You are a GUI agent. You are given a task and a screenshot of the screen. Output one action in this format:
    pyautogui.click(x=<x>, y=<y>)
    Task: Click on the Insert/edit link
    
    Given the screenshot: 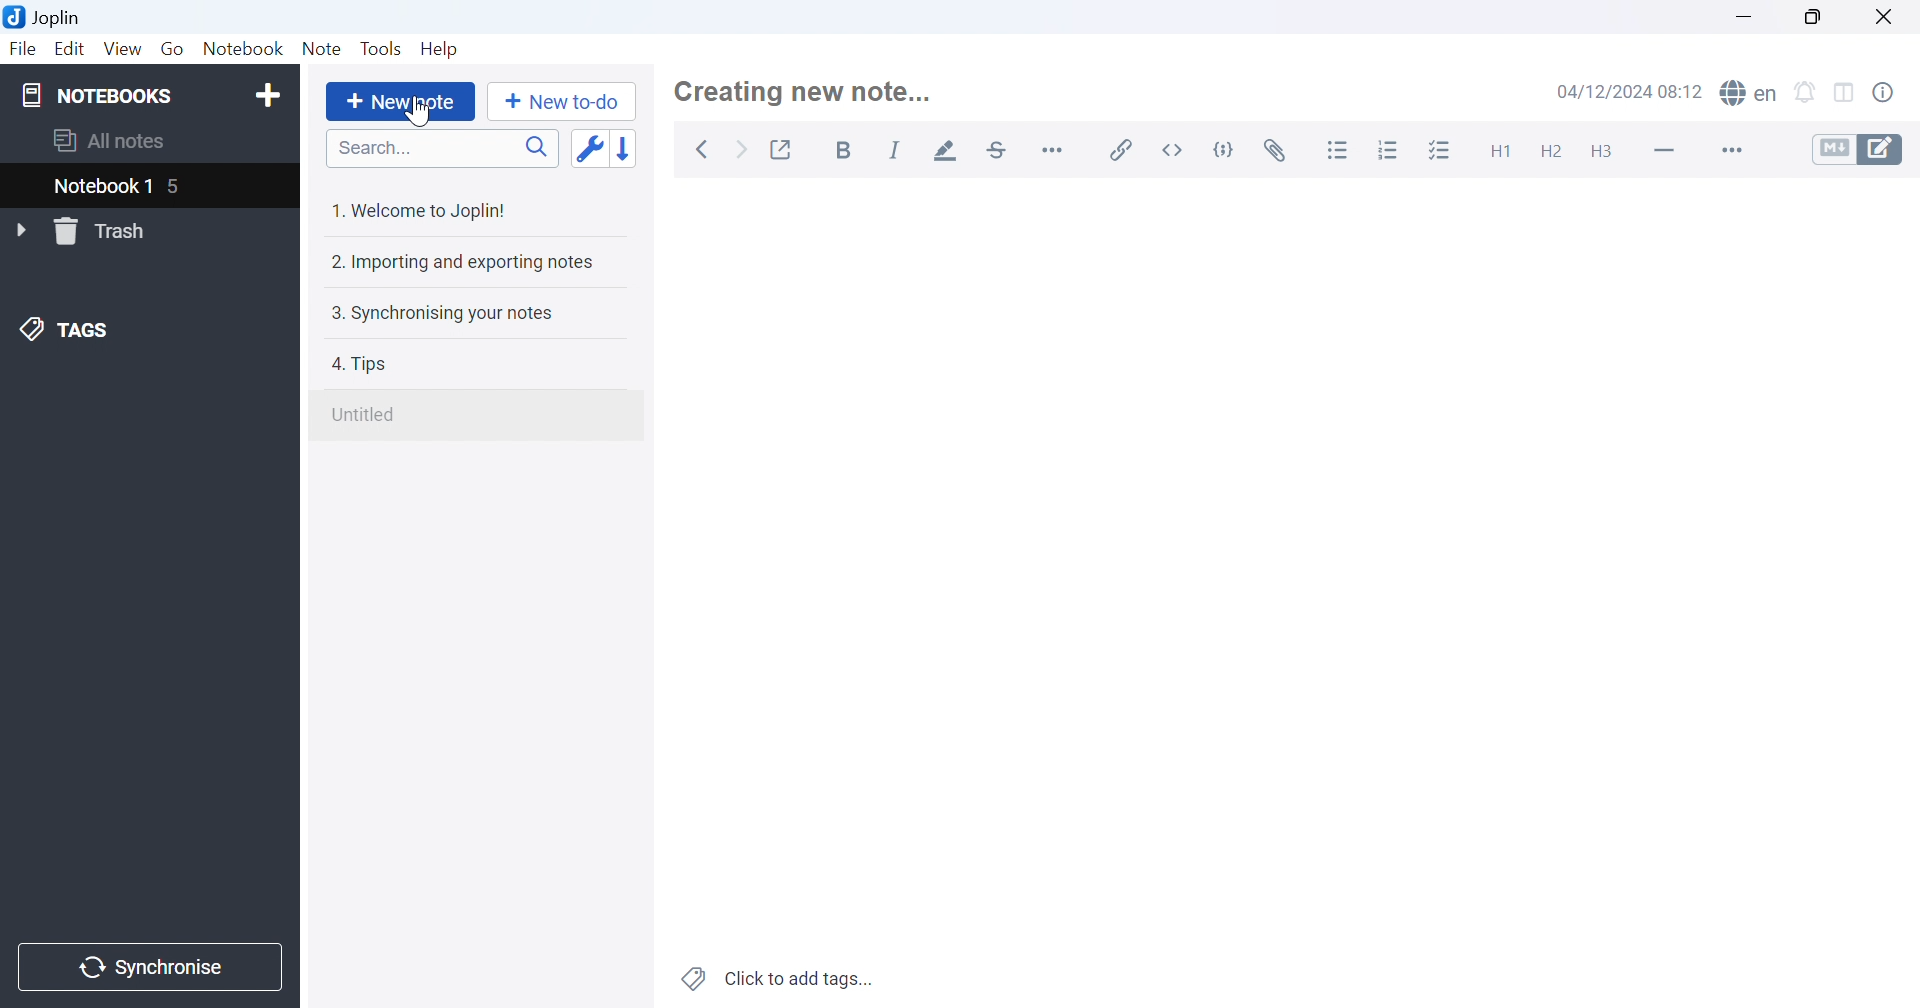 What is the action you would take?
    pyautogui.click(x=1123, y=150)
    